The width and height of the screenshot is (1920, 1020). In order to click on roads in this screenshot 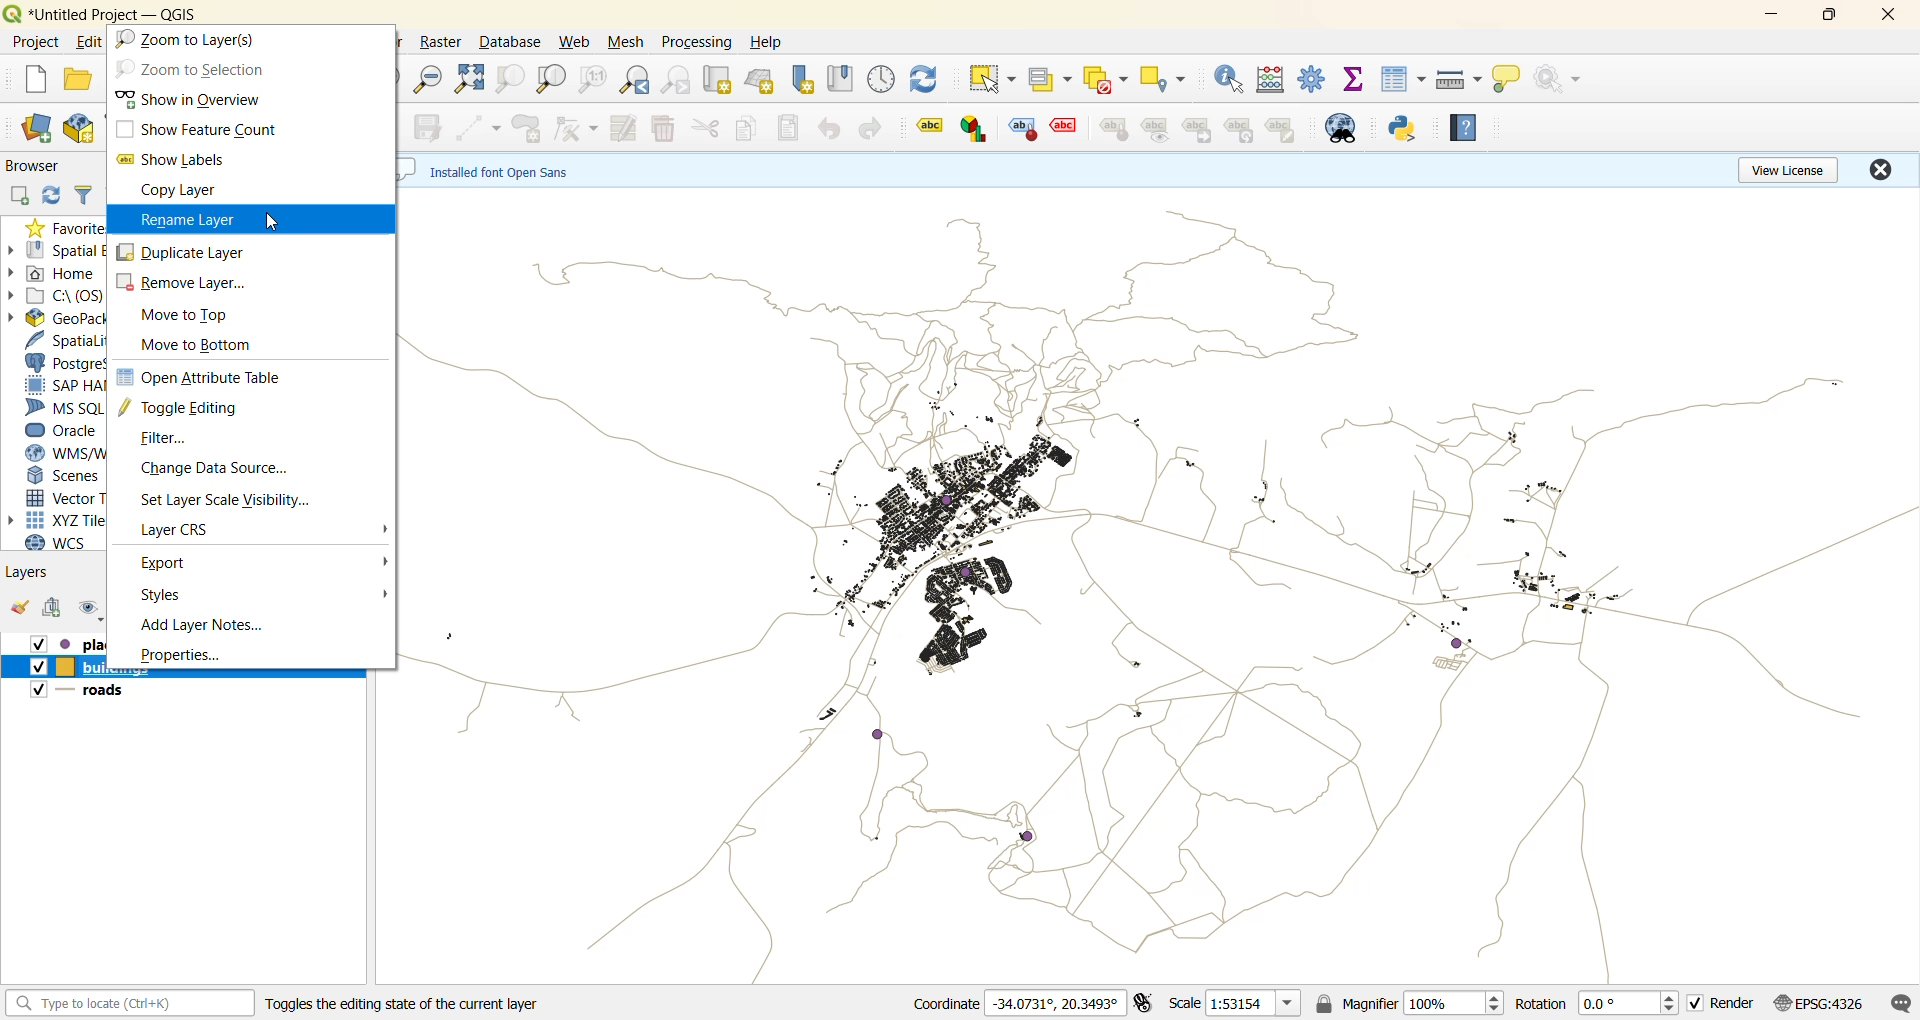, I will do `click(112, 697)`.